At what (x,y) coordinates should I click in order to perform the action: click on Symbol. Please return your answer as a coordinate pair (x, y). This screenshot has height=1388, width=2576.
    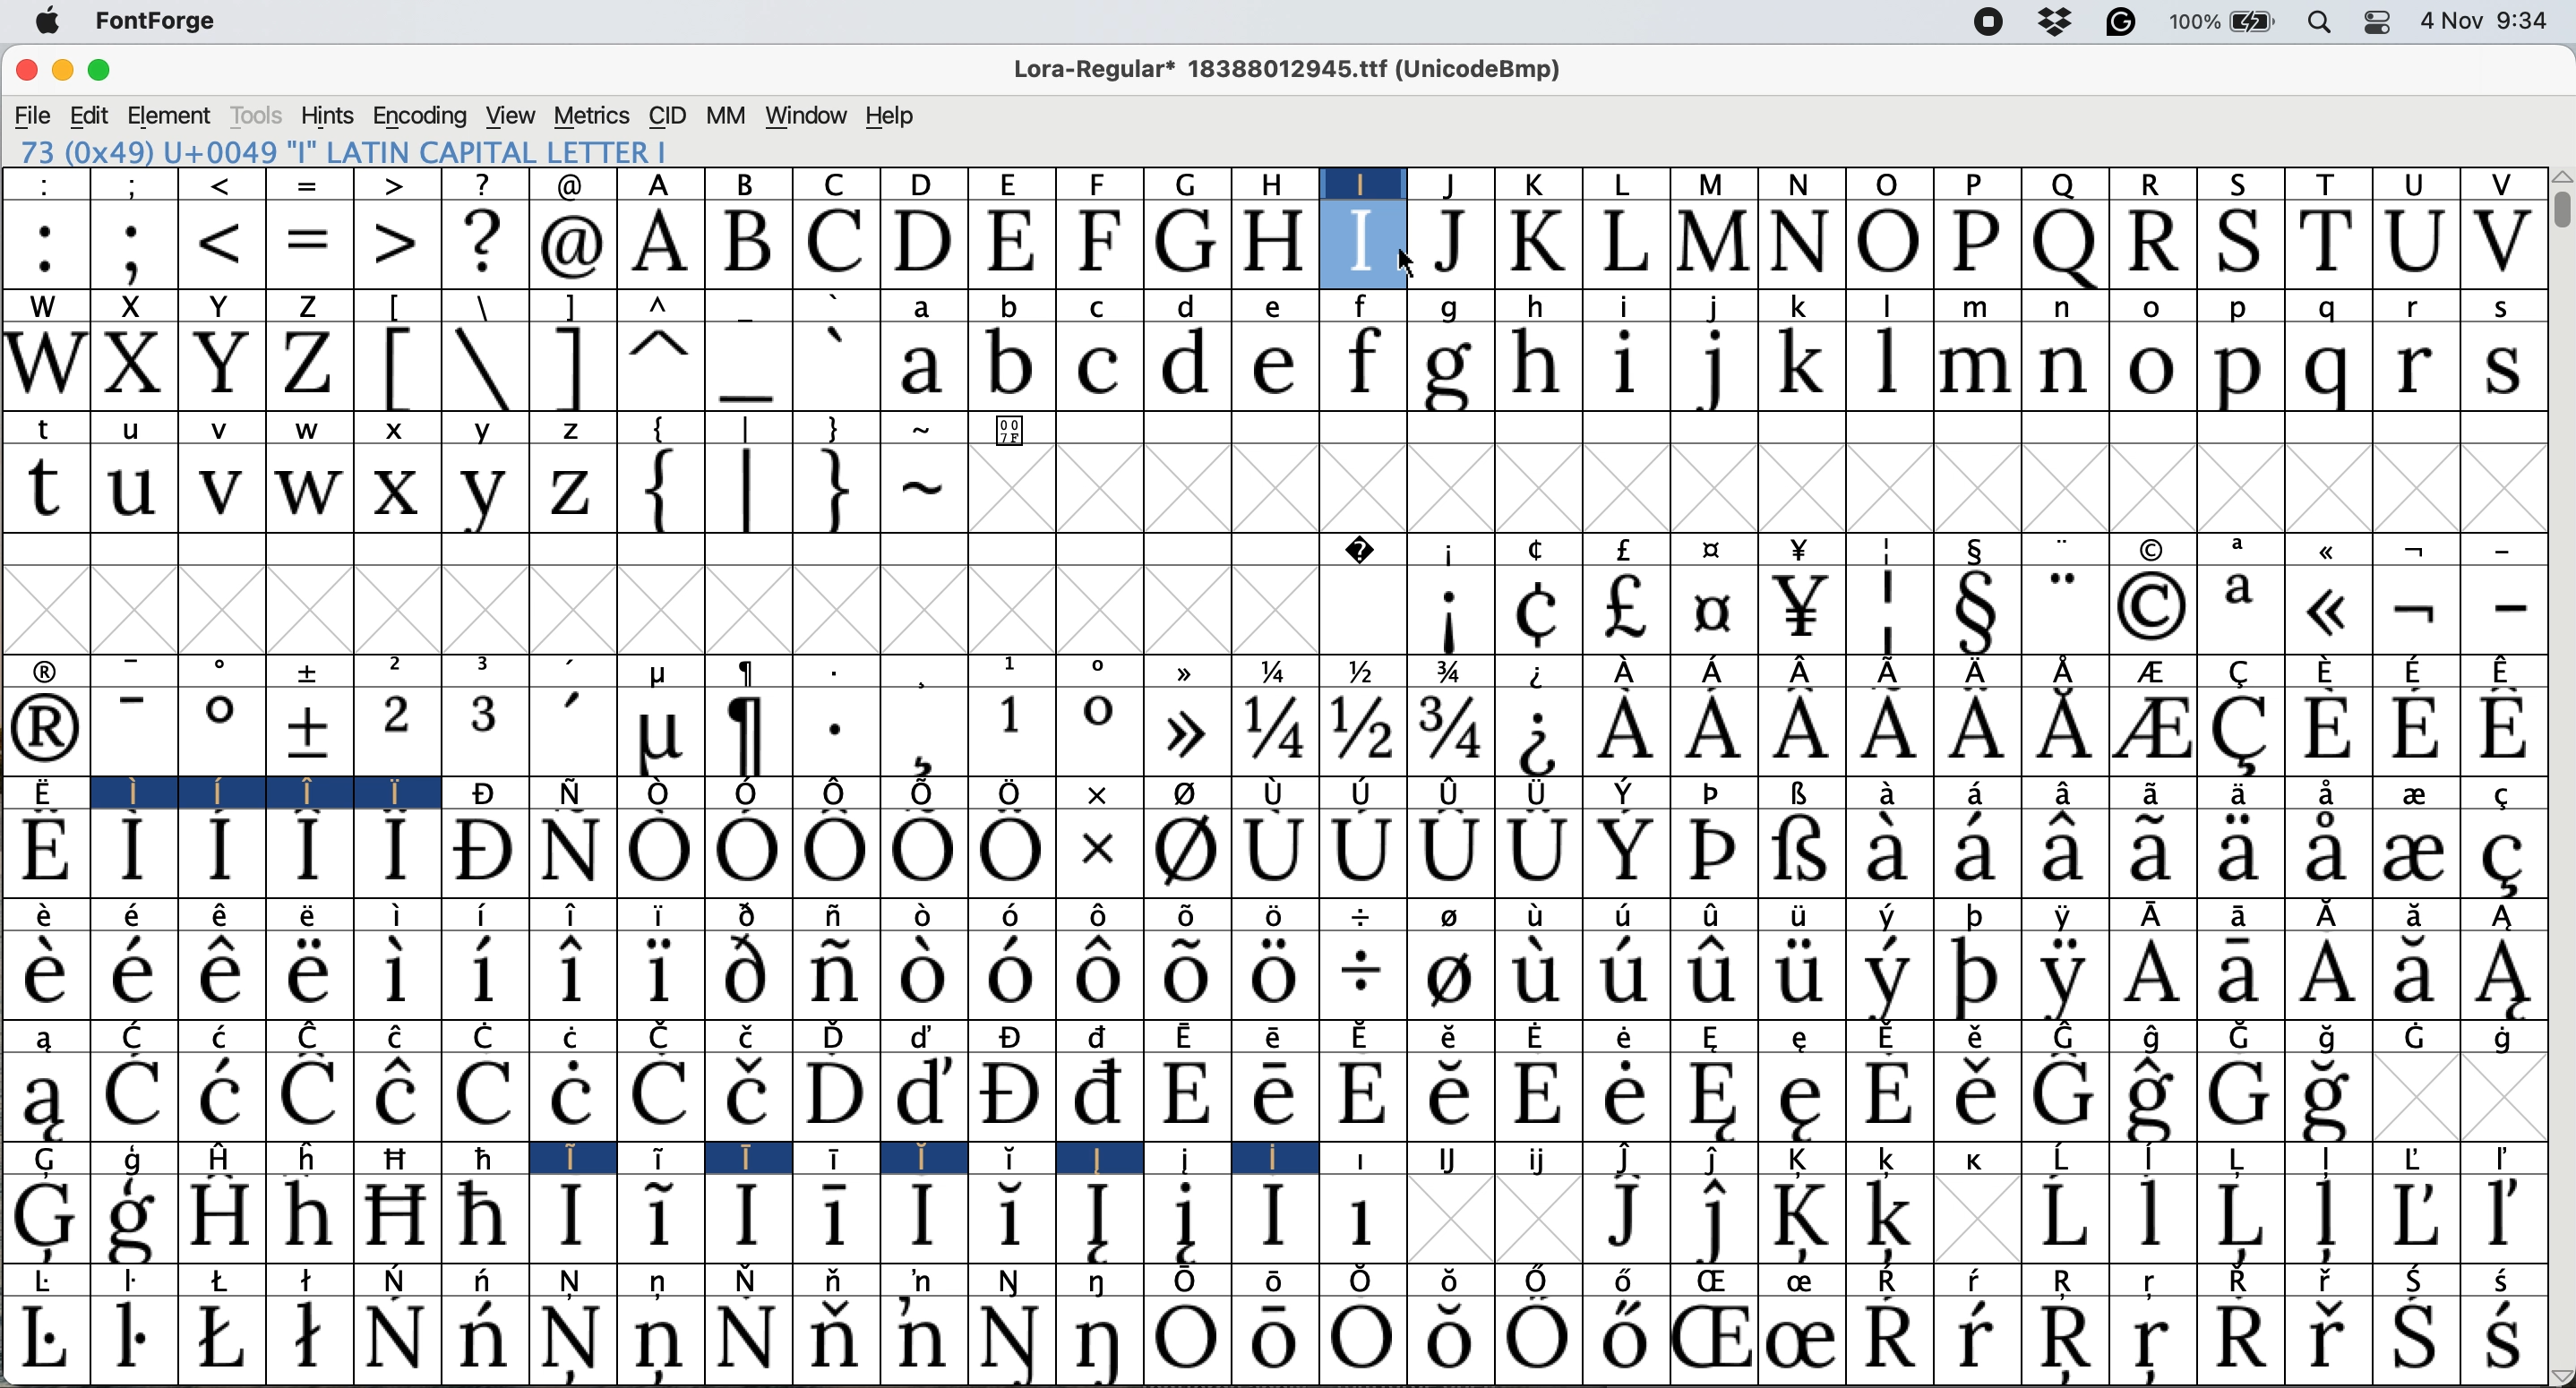
    Looking at the image, I should click on (2065, 794).